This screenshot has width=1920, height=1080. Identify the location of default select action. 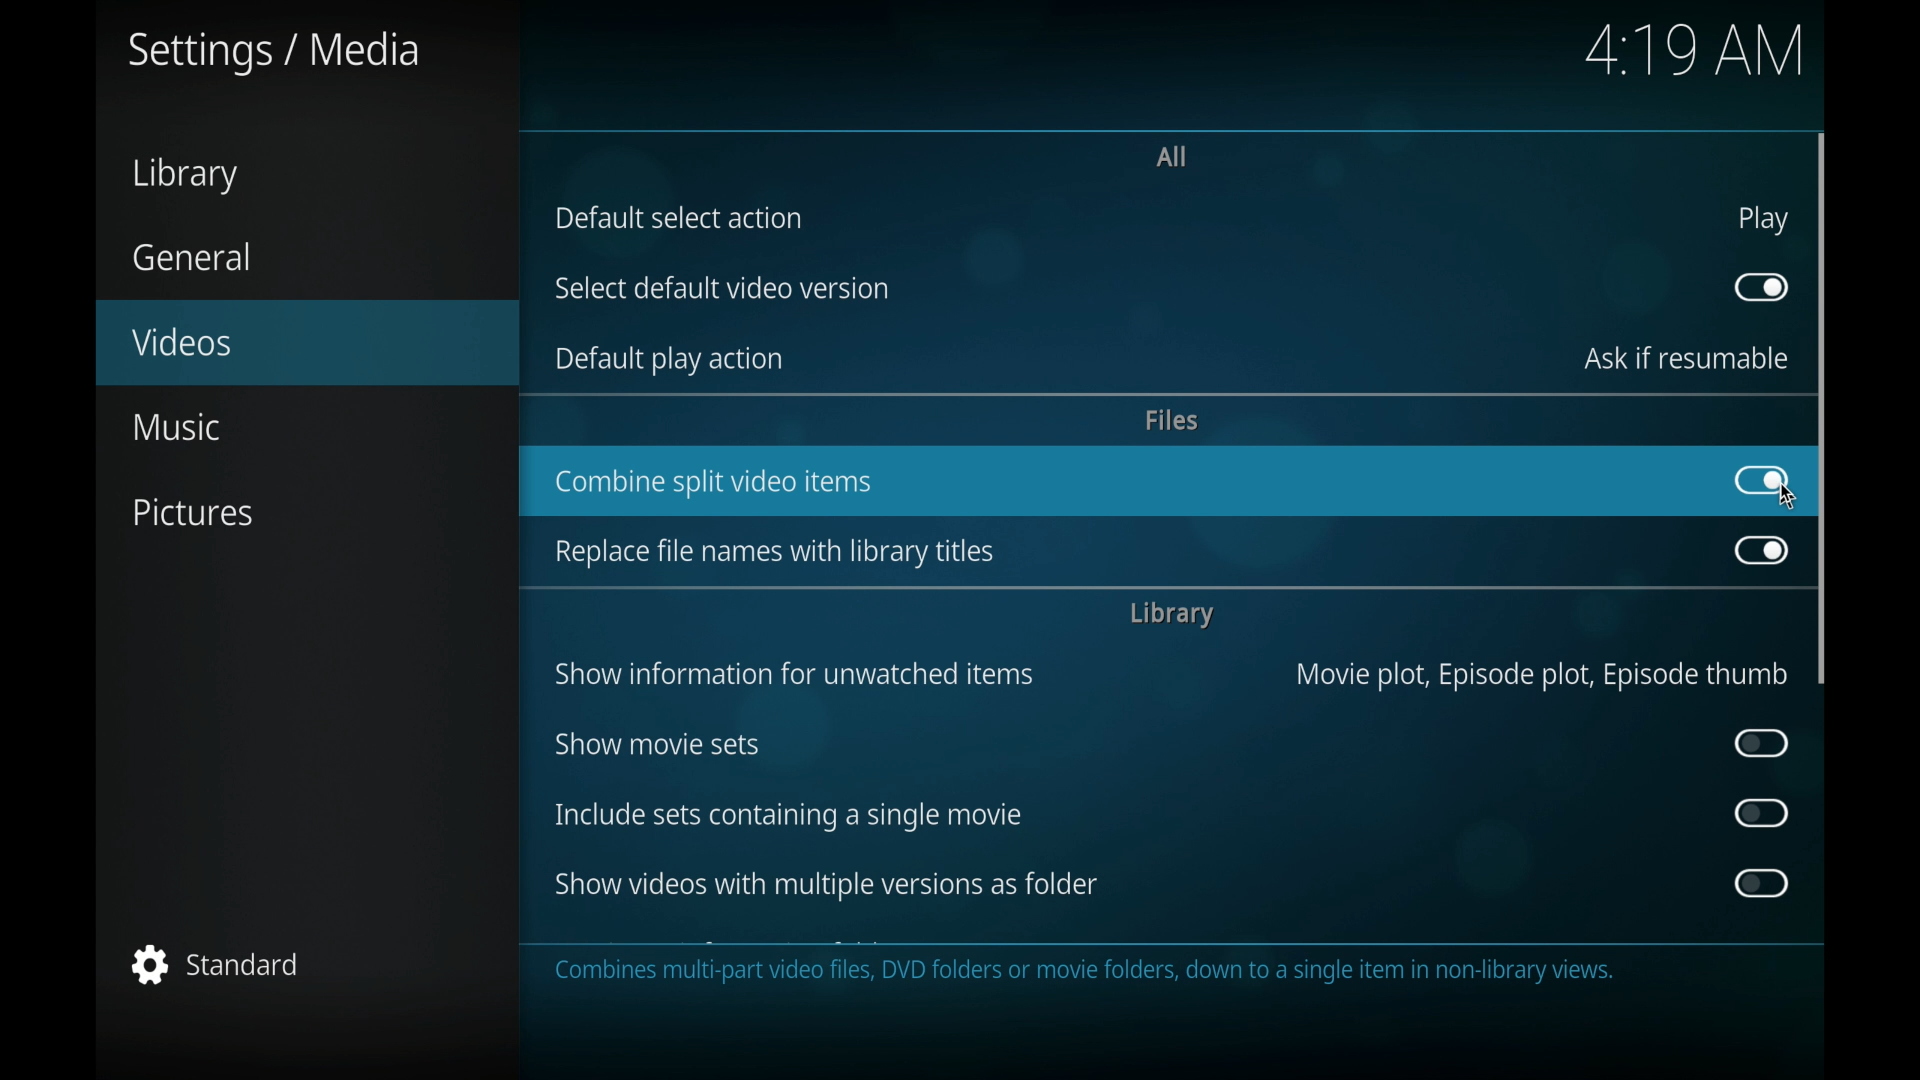
(678, 218).